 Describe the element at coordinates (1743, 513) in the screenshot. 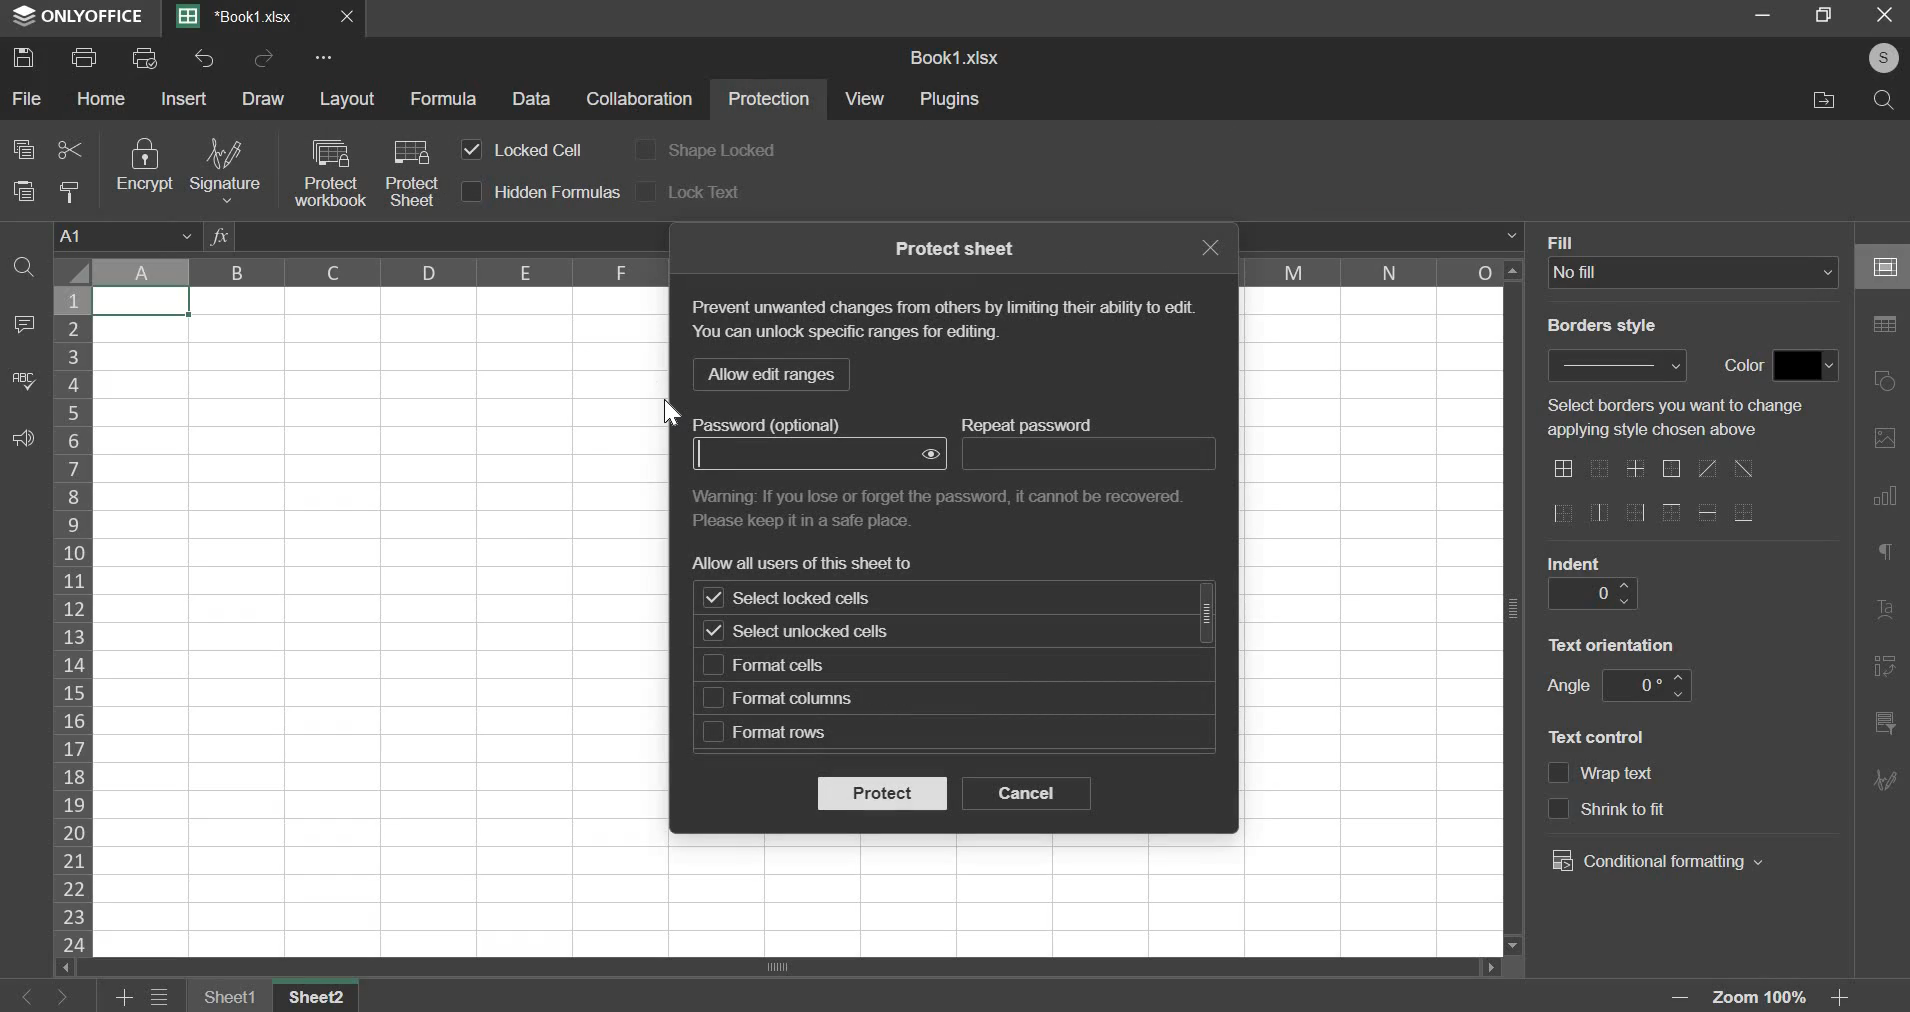

I see `border options` at that location.